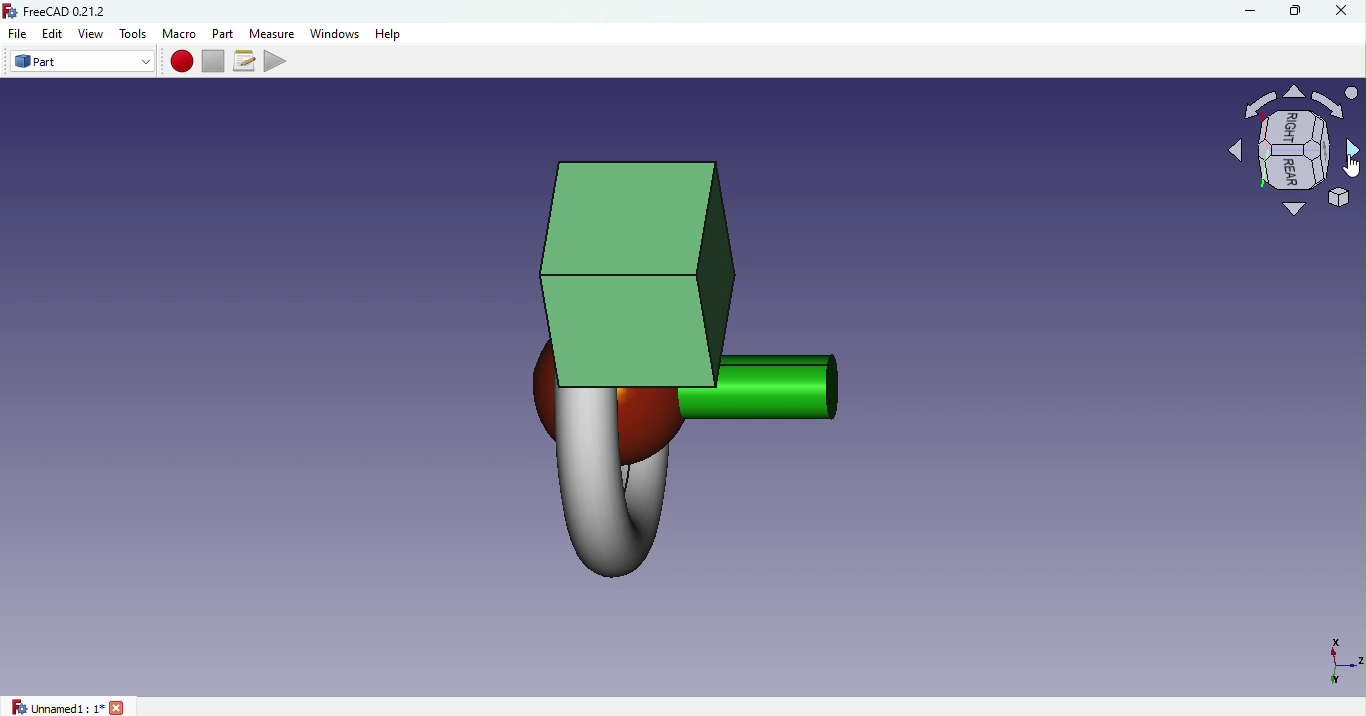 The width and height of the screenshot is (1366, 716). Describe the element at coordinates (335, 33) in the screenshot. I see `Windows` at that location.